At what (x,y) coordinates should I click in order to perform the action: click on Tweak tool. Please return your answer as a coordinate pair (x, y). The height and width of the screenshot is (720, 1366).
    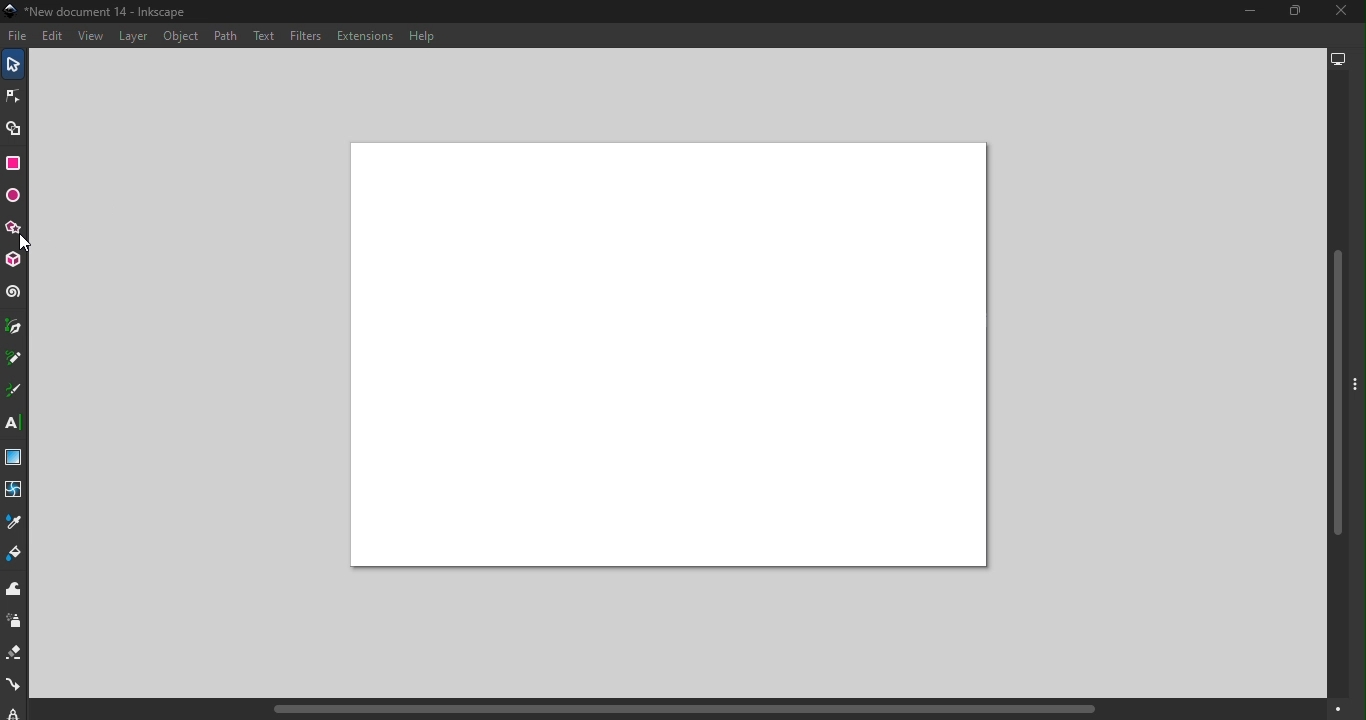
    Looking at the image, I should click on (17, 590).